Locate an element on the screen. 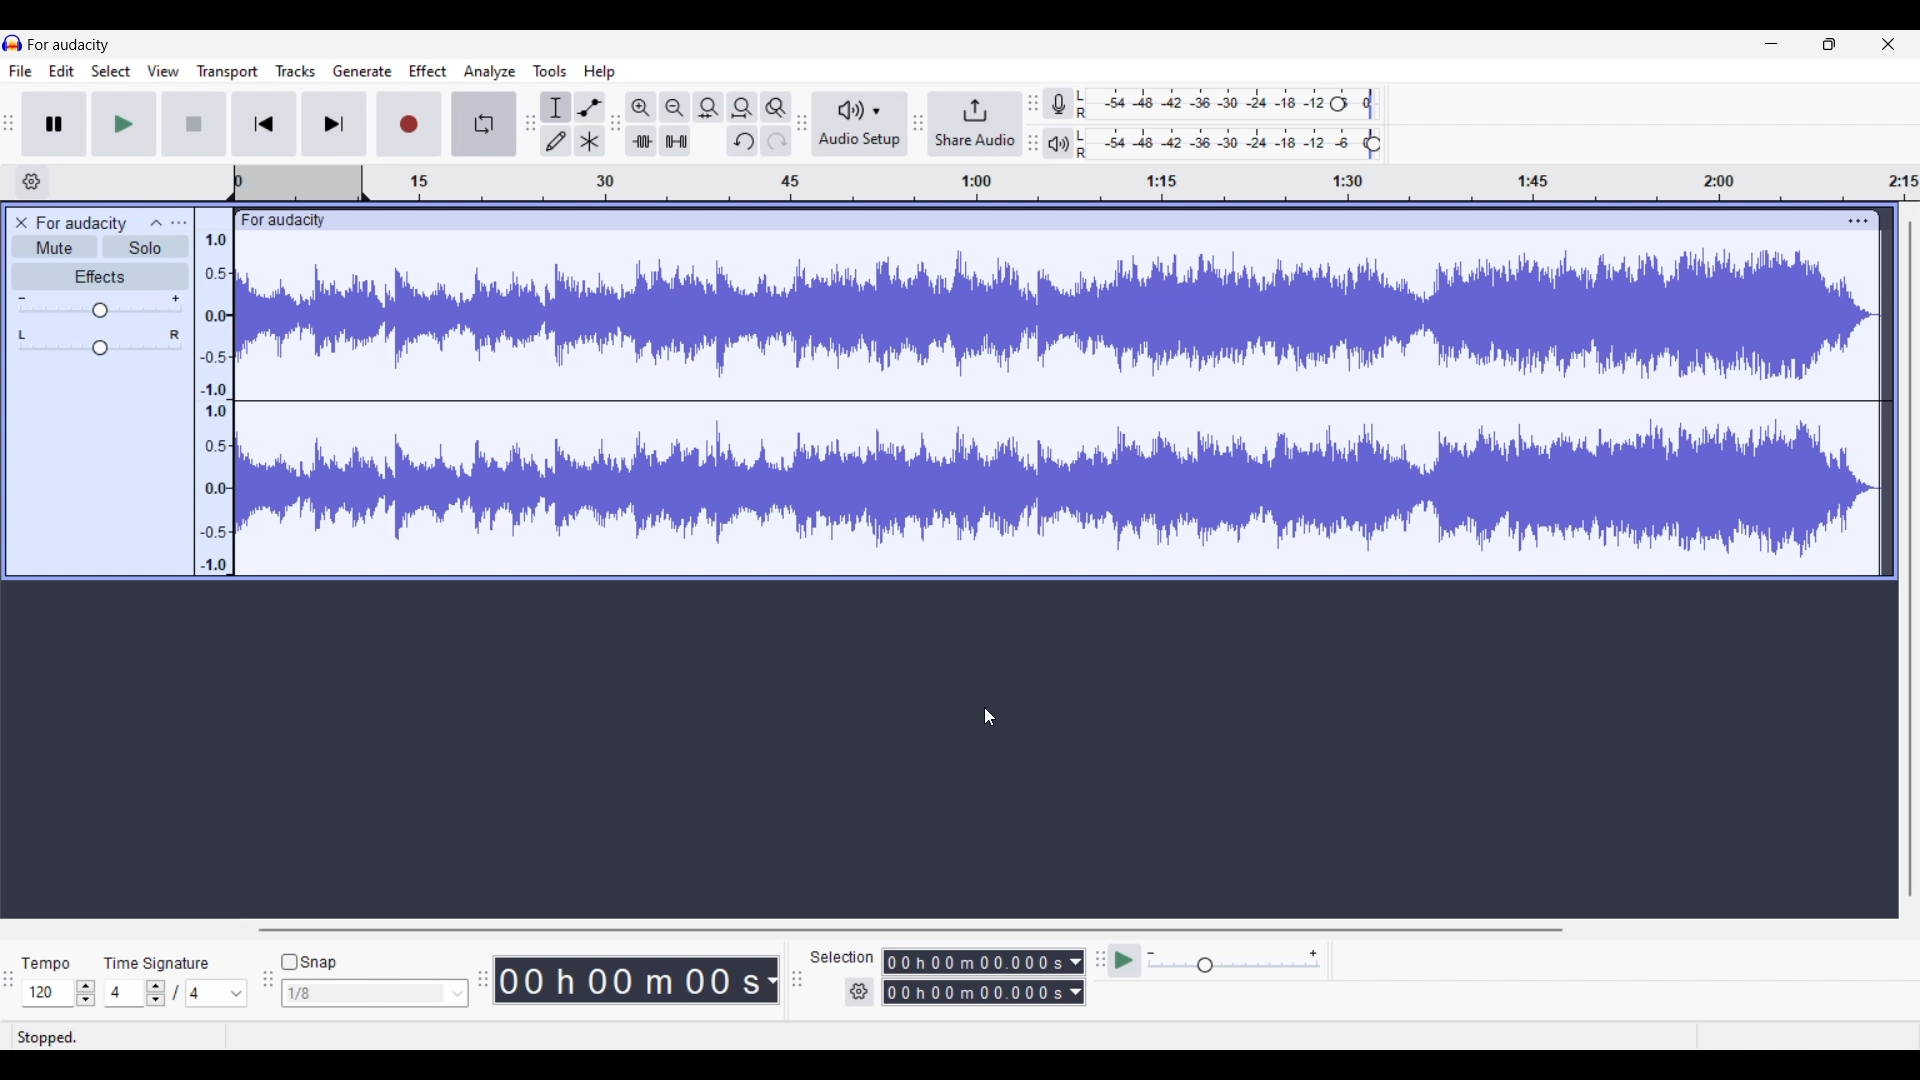  Tools menu is located at coordinates (551, 72).